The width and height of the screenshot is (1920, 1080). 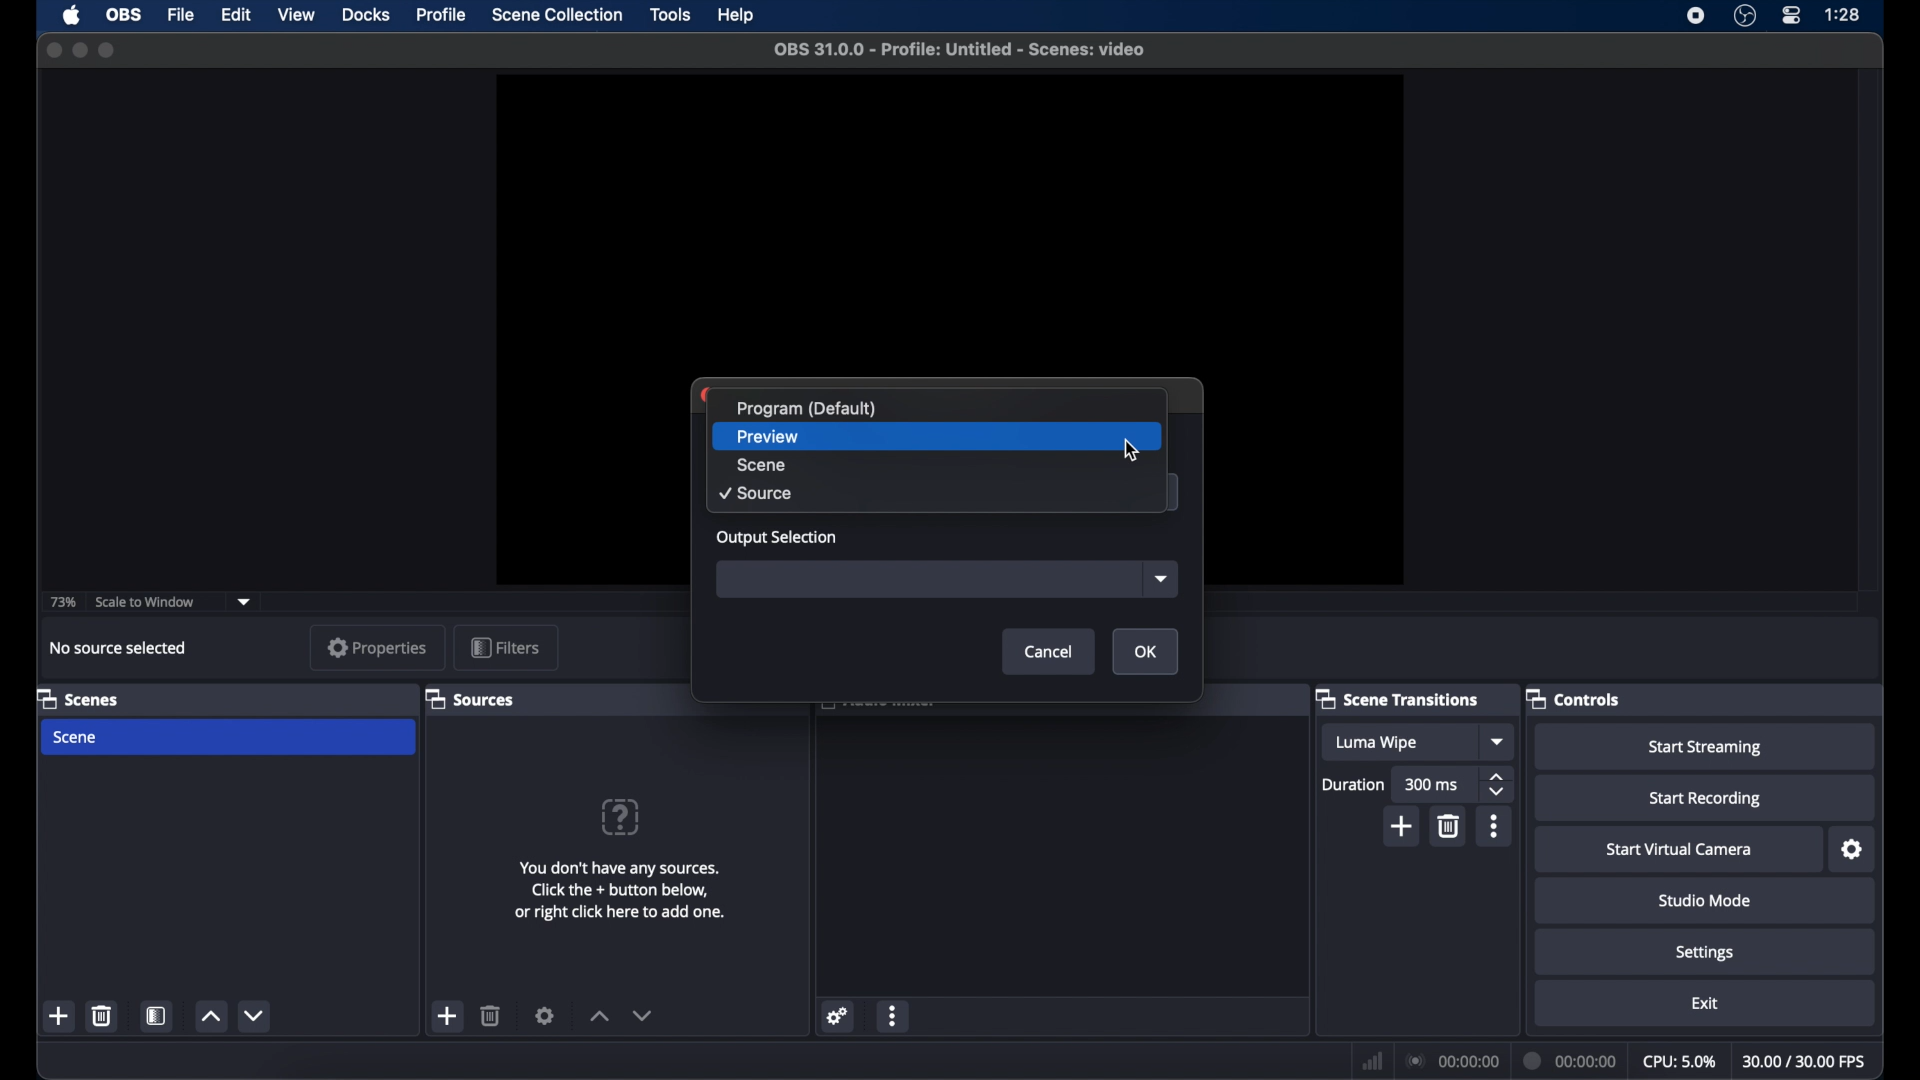 What do you see at coordinates (556, 16) in the screenshot?
I see `scene collection` at bounding box center [556, 16].